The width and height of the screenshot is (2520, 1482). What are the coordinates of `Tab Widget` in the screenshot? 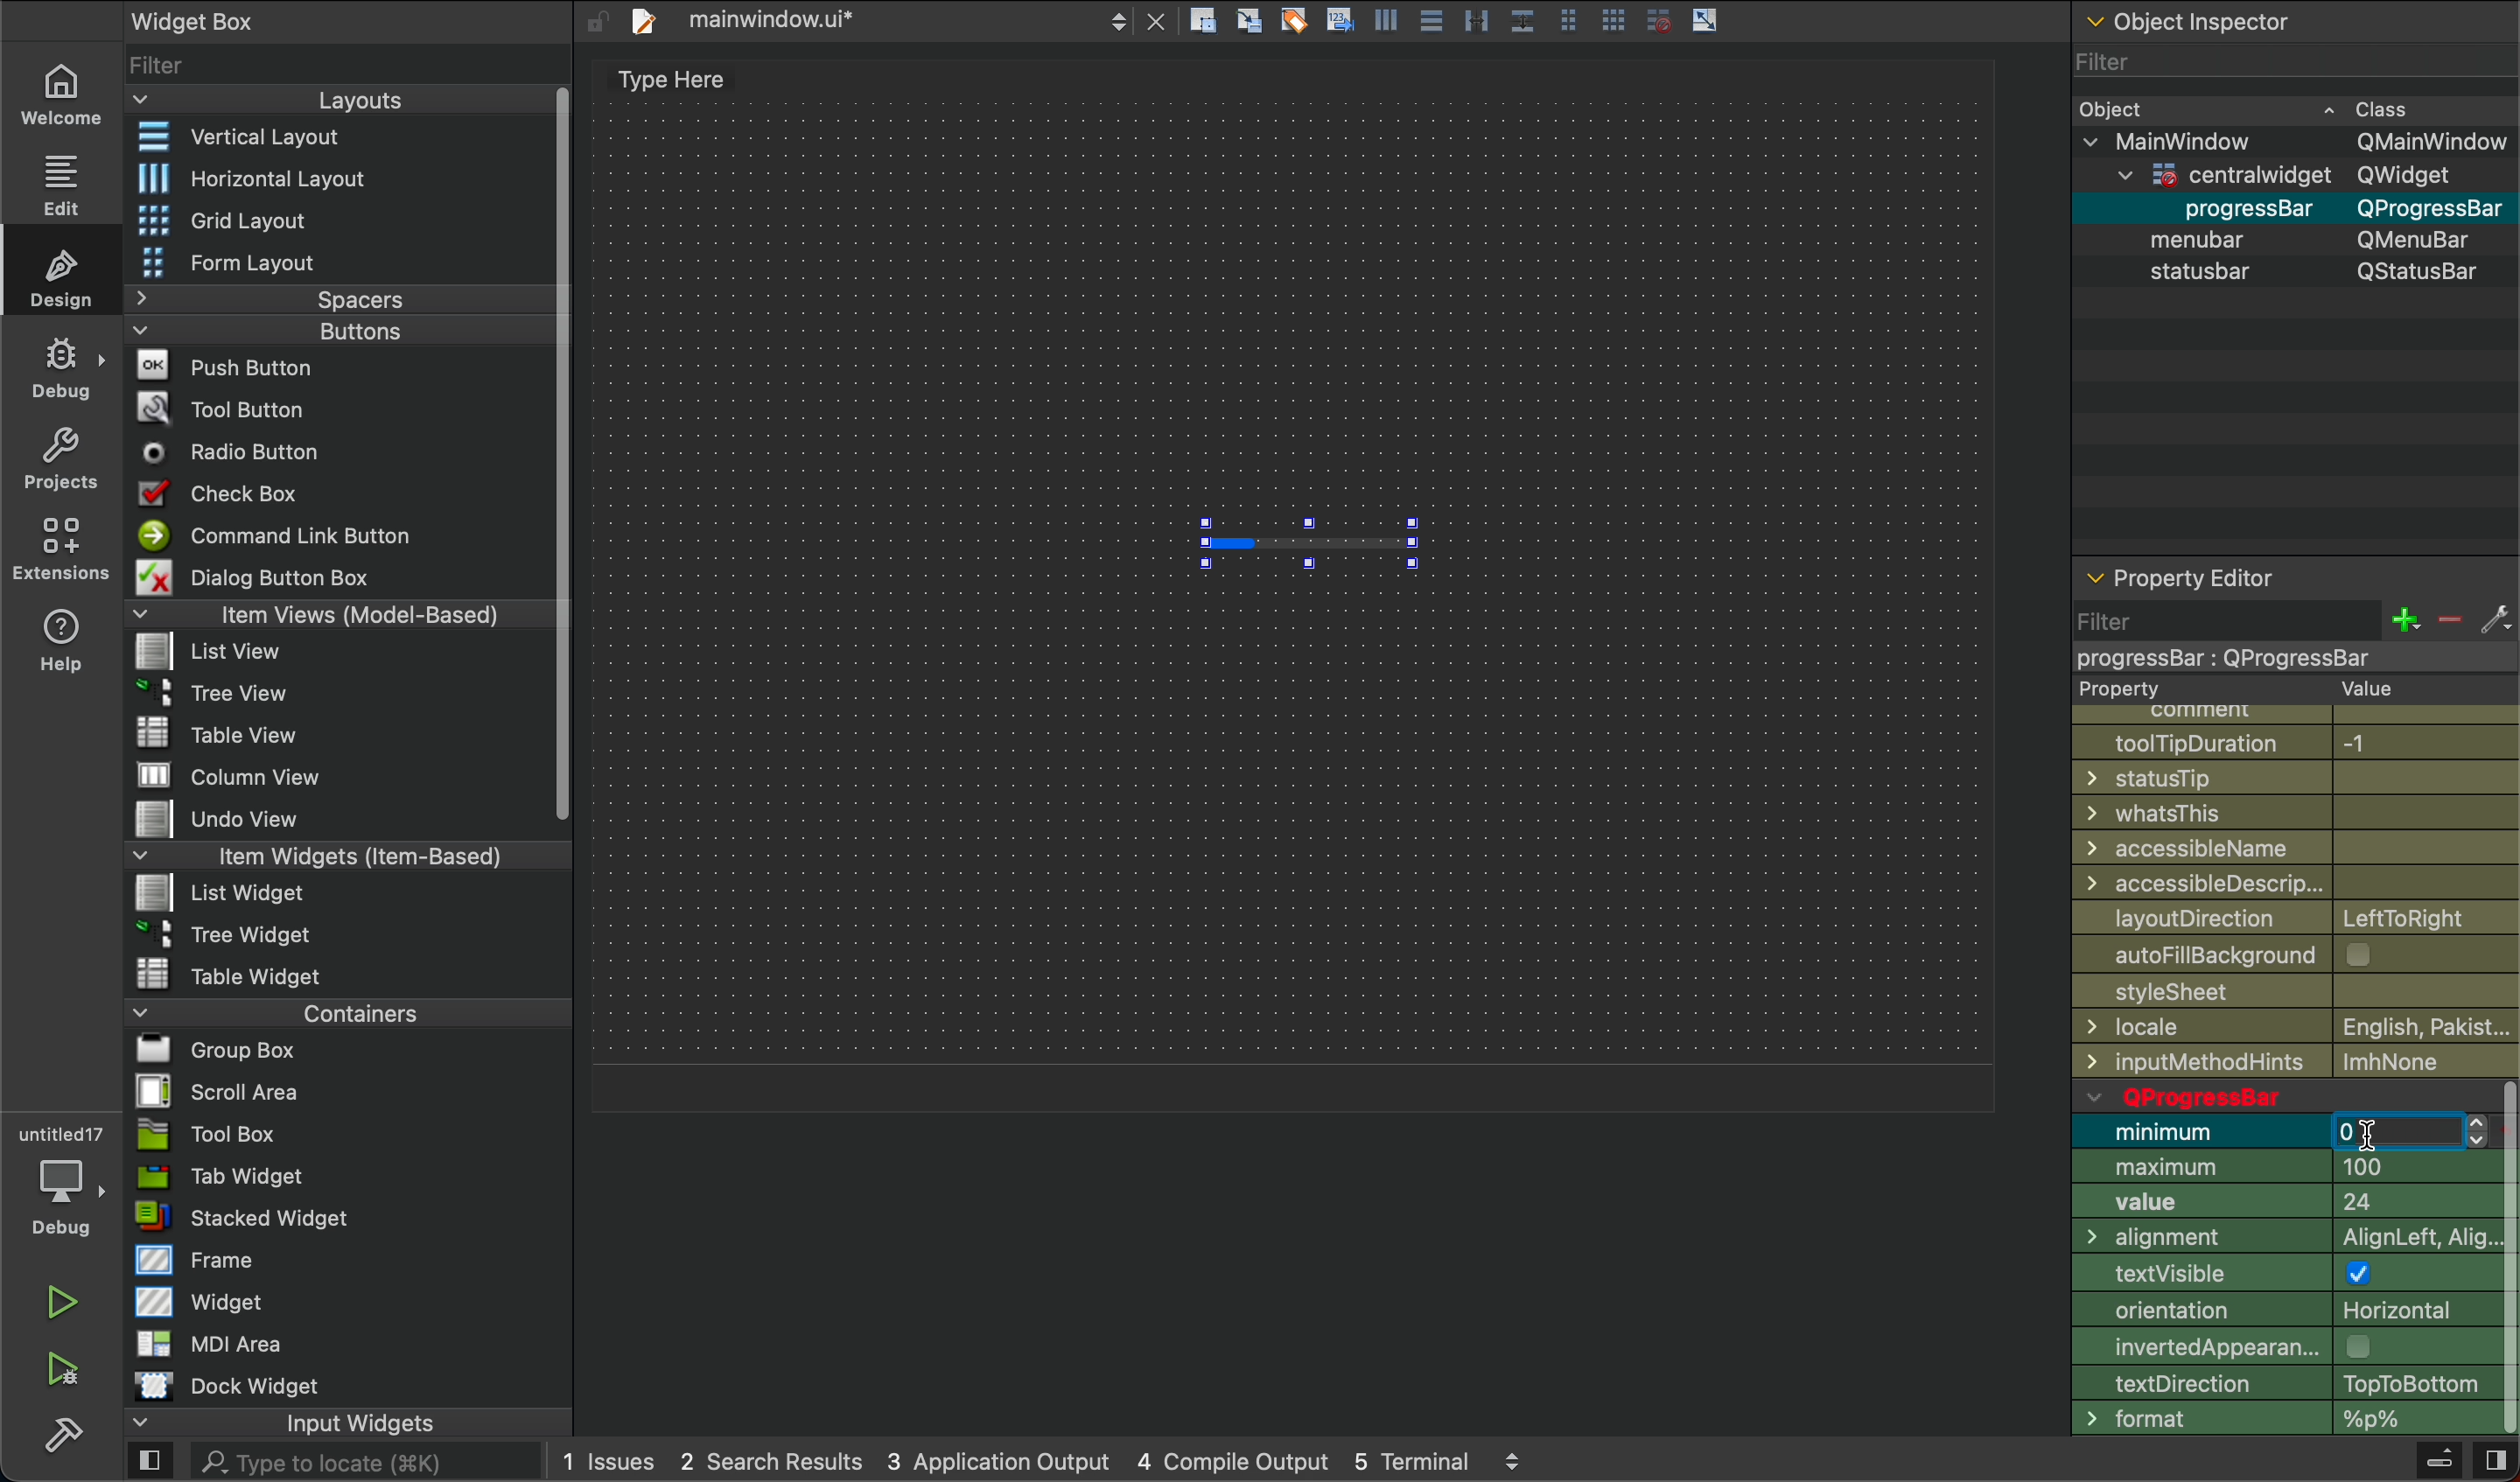 It's located at (215, 1177).